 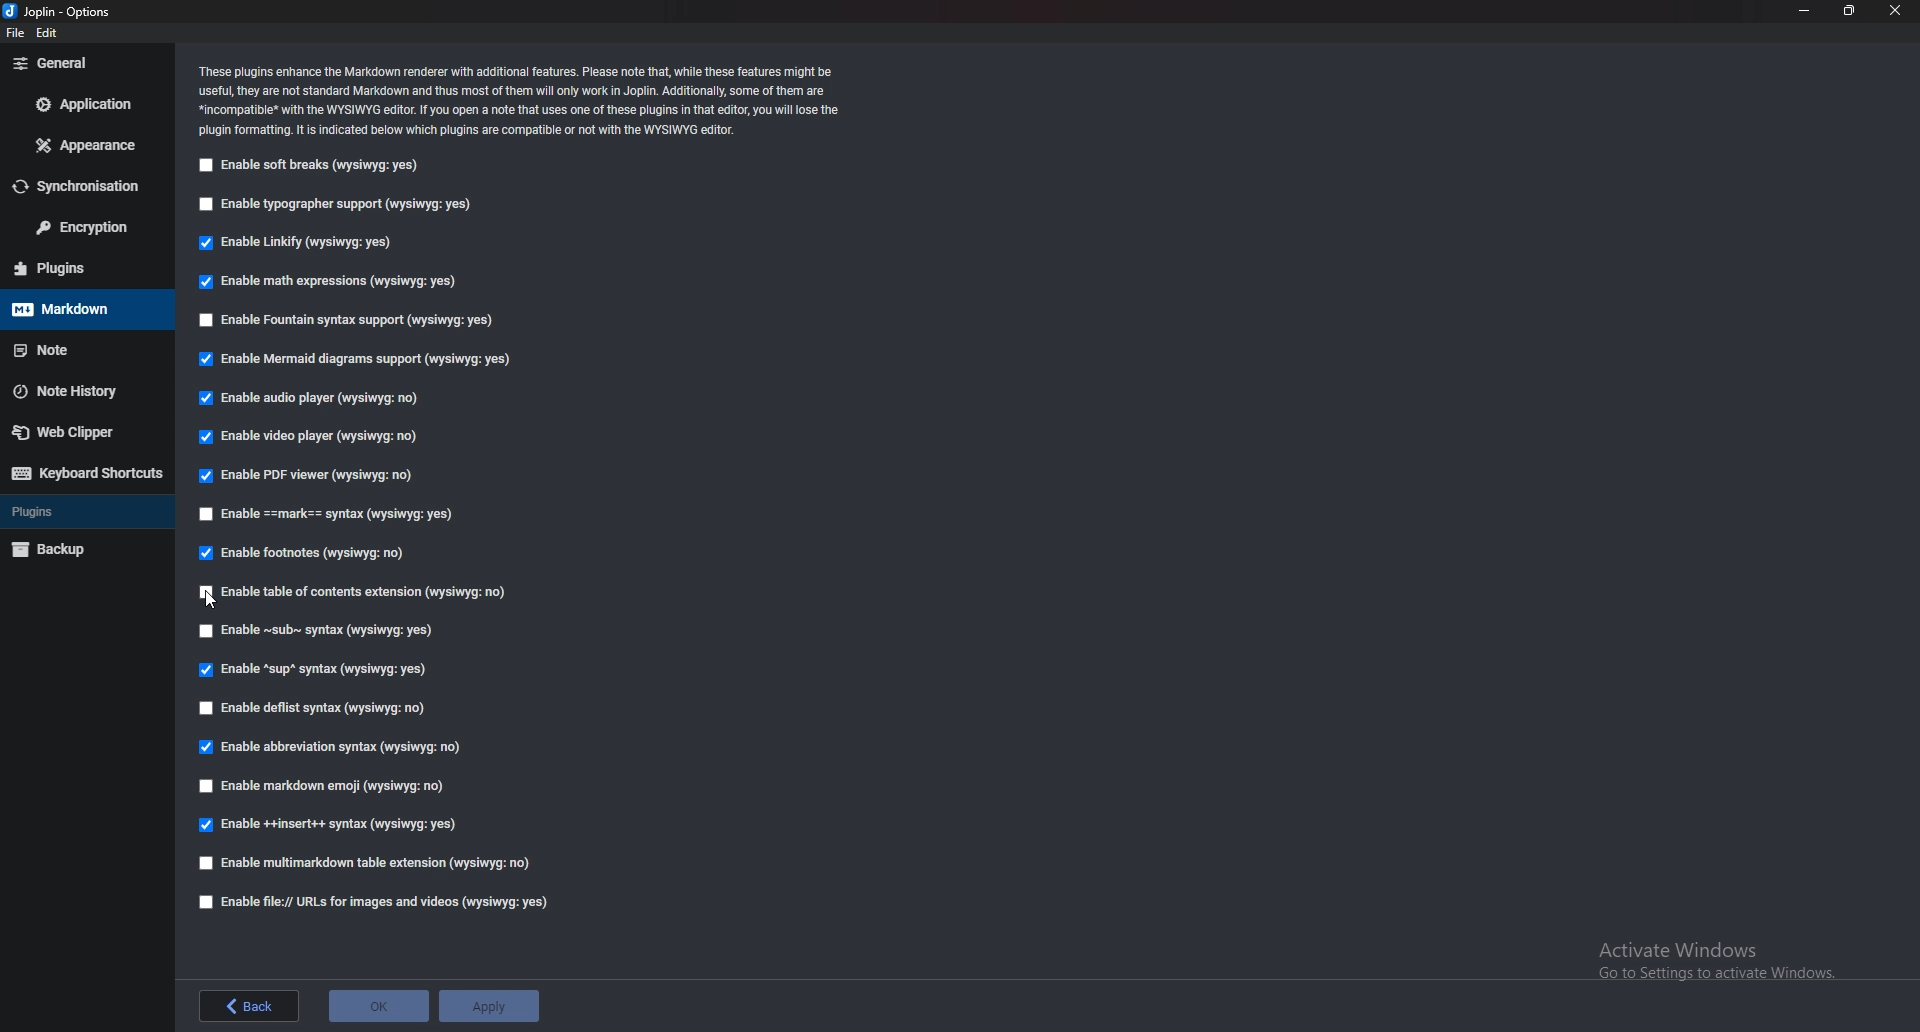 What do you see at coordinates (348, 321) in the screenshot?
I see `Enable fountain syntax support` at bounding box center [348, 321].